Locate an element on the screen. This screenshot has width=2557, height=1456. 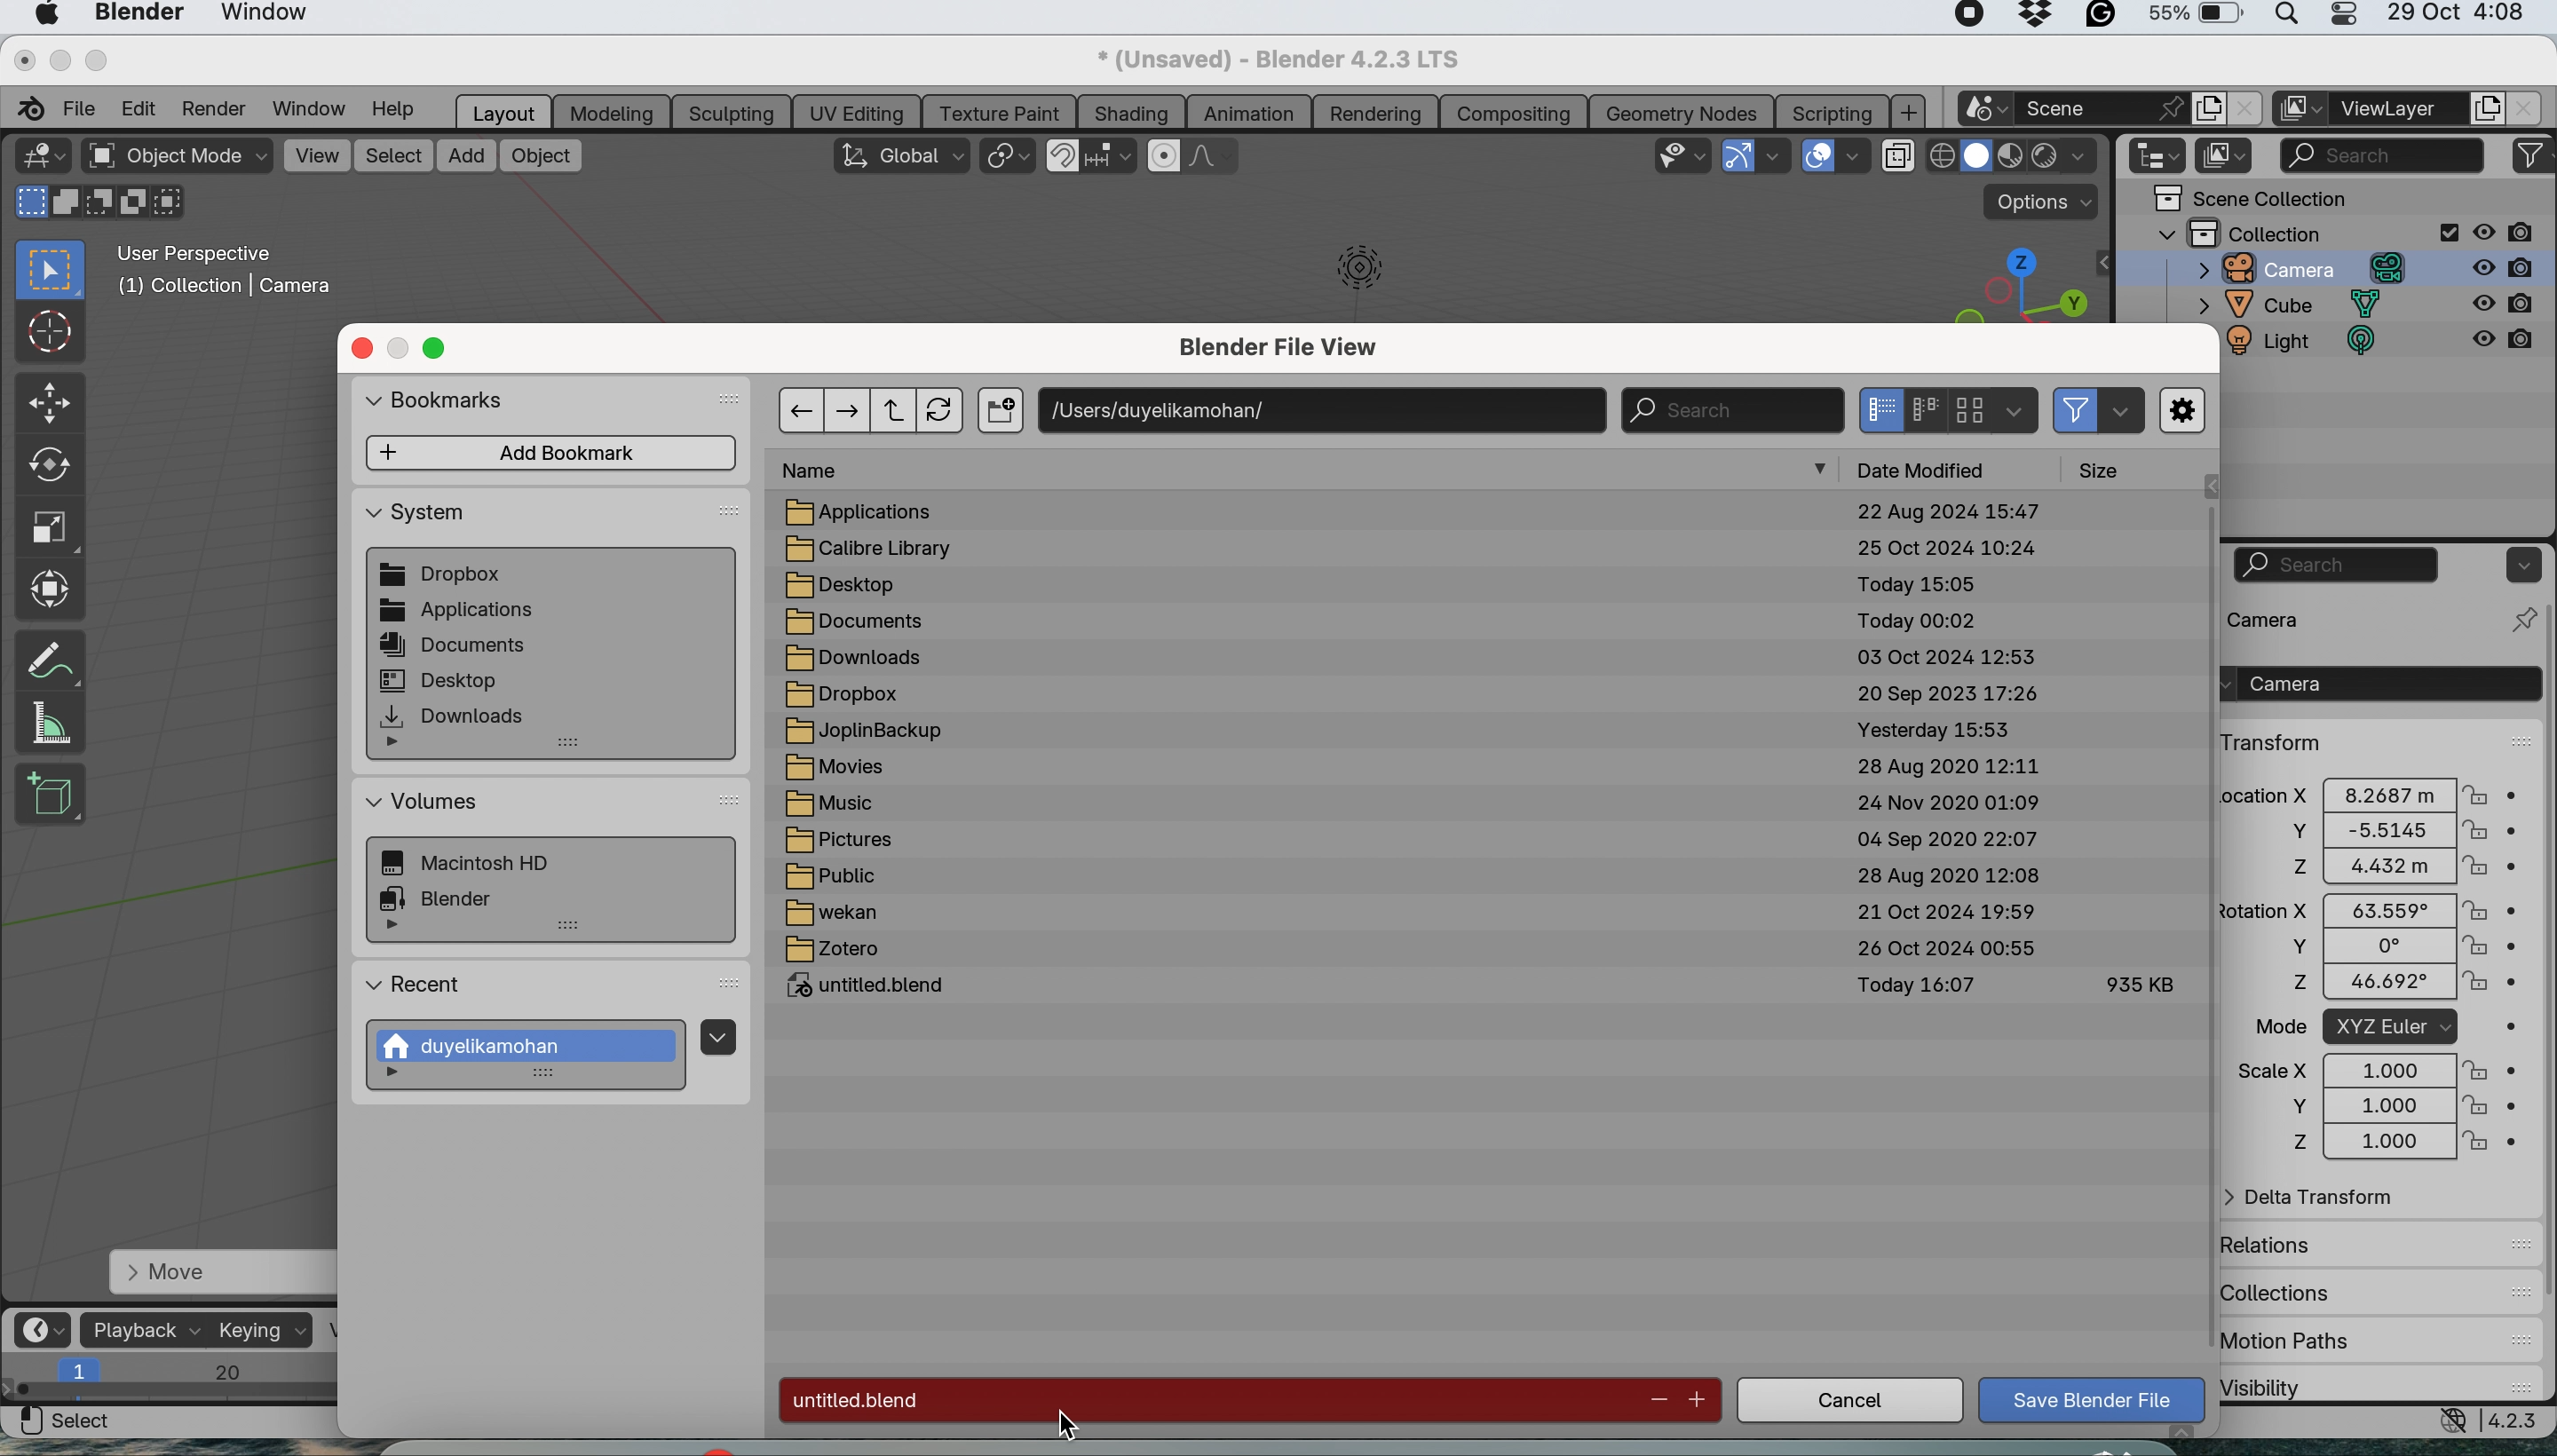
minimise is located at coordinates (55, 59).